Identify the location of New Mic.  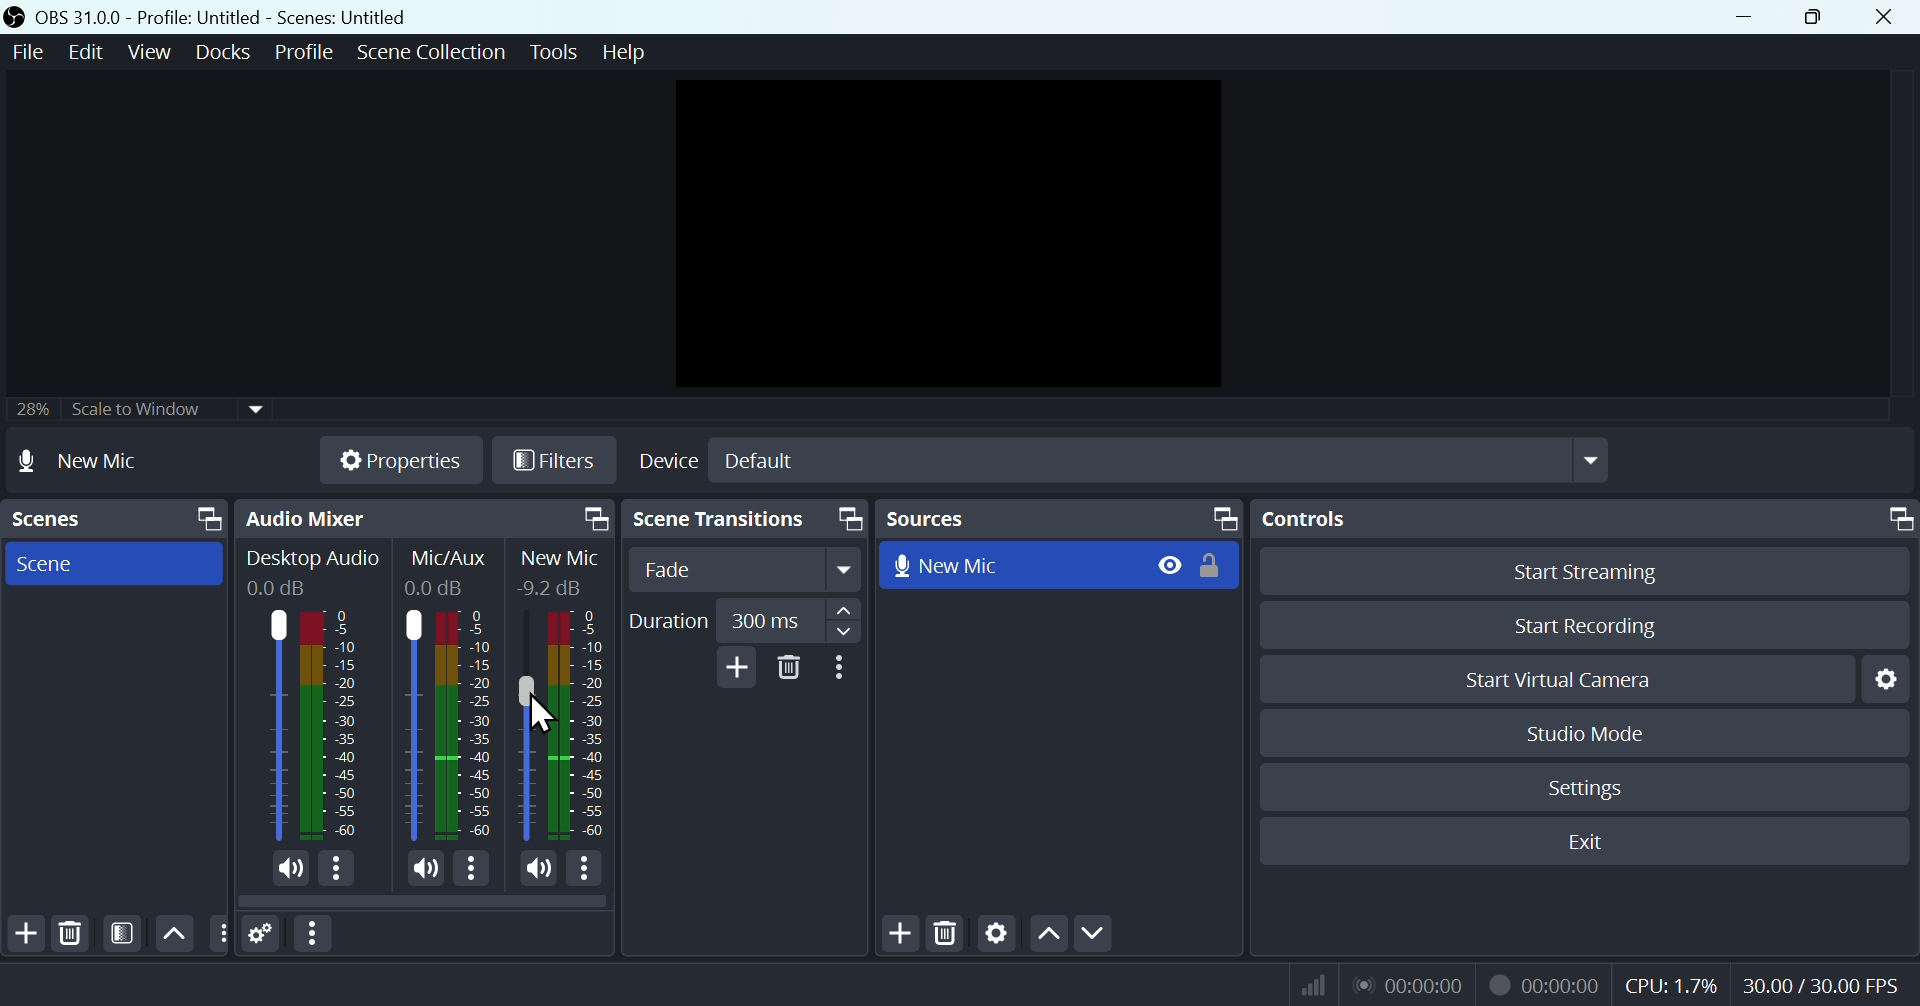
(1010, 563).